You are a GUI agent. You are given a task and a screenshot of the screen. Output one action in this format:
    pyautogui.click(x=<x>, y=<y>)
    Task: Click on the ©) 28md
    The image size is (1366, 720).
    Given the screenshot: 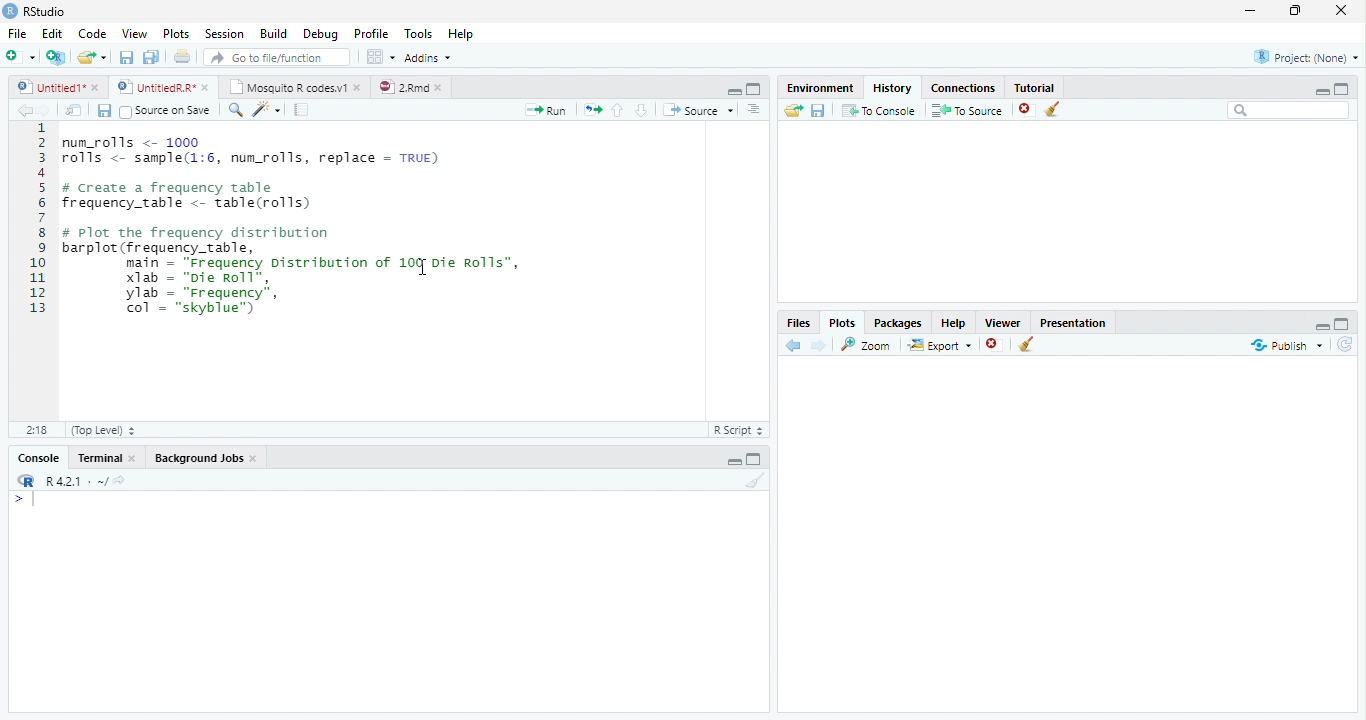 What is the action you would take?
    pyautogui.click(x=410, y=87)
    